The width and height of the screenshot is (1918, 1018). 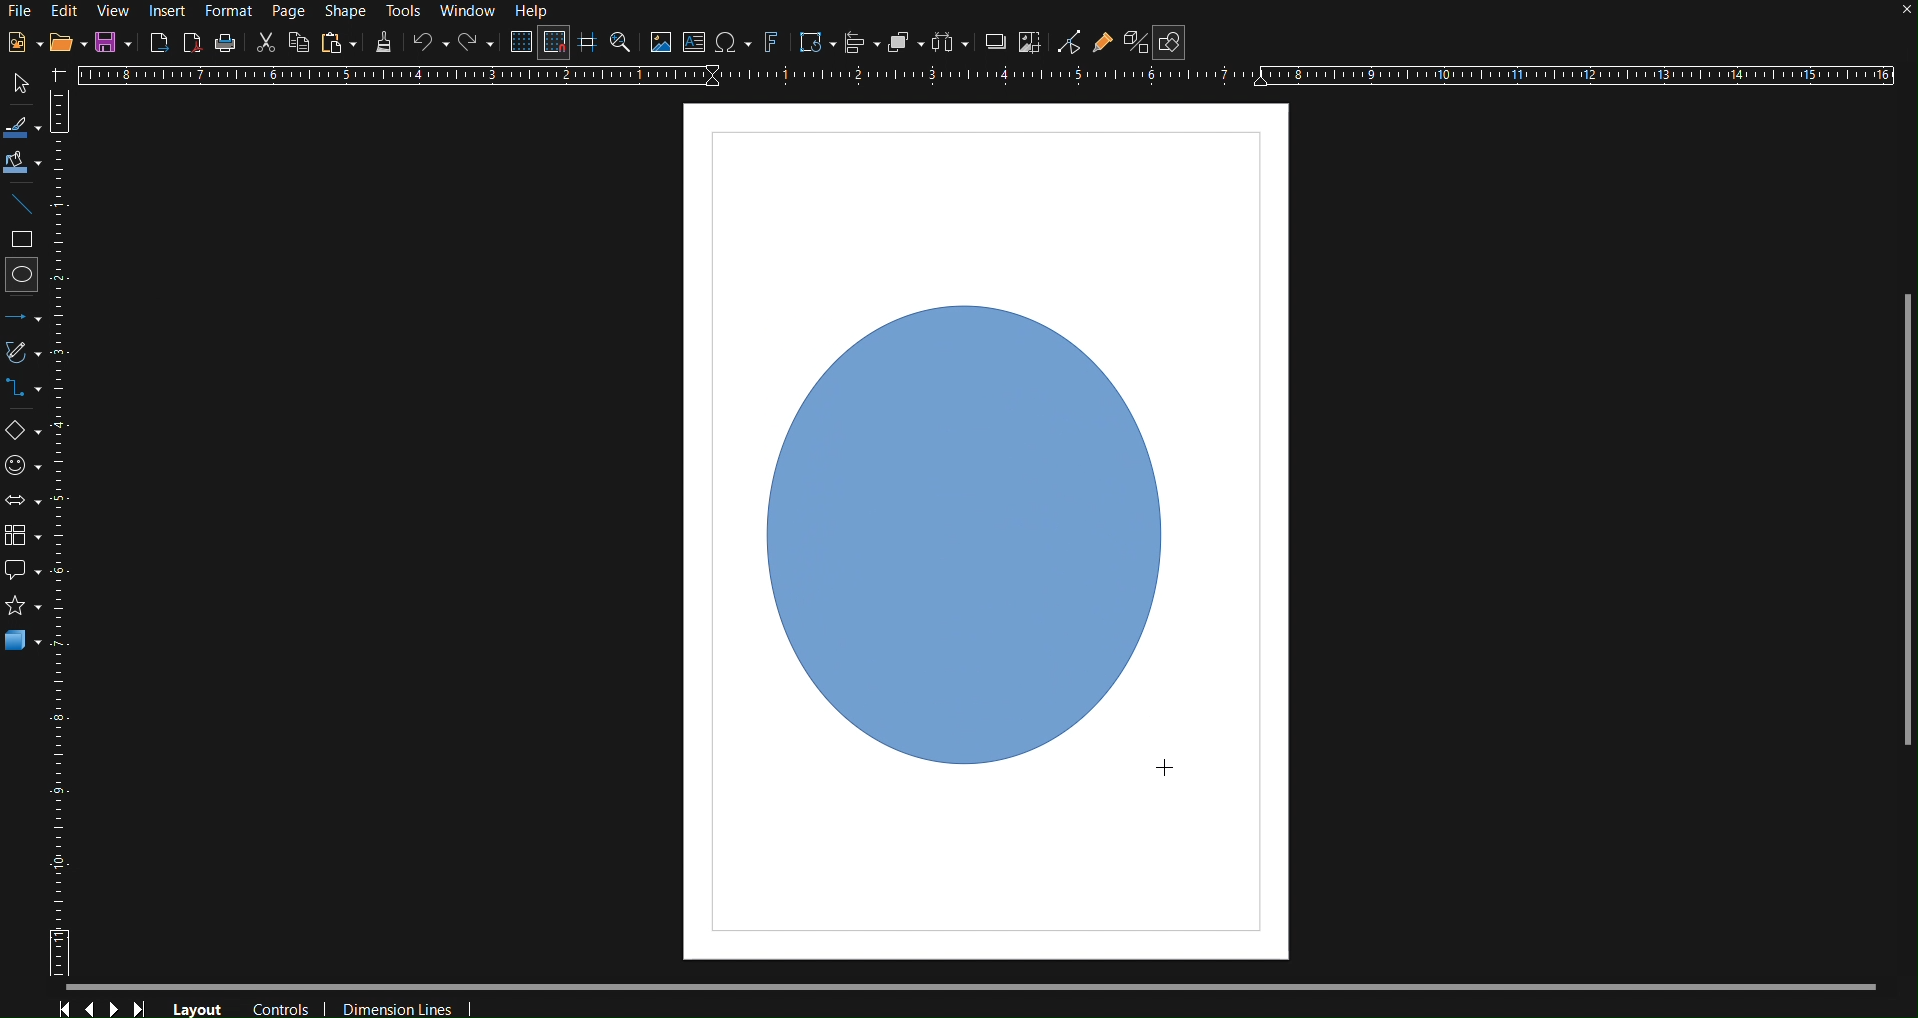 I want to click on Paste, so click(x=338, y=43).